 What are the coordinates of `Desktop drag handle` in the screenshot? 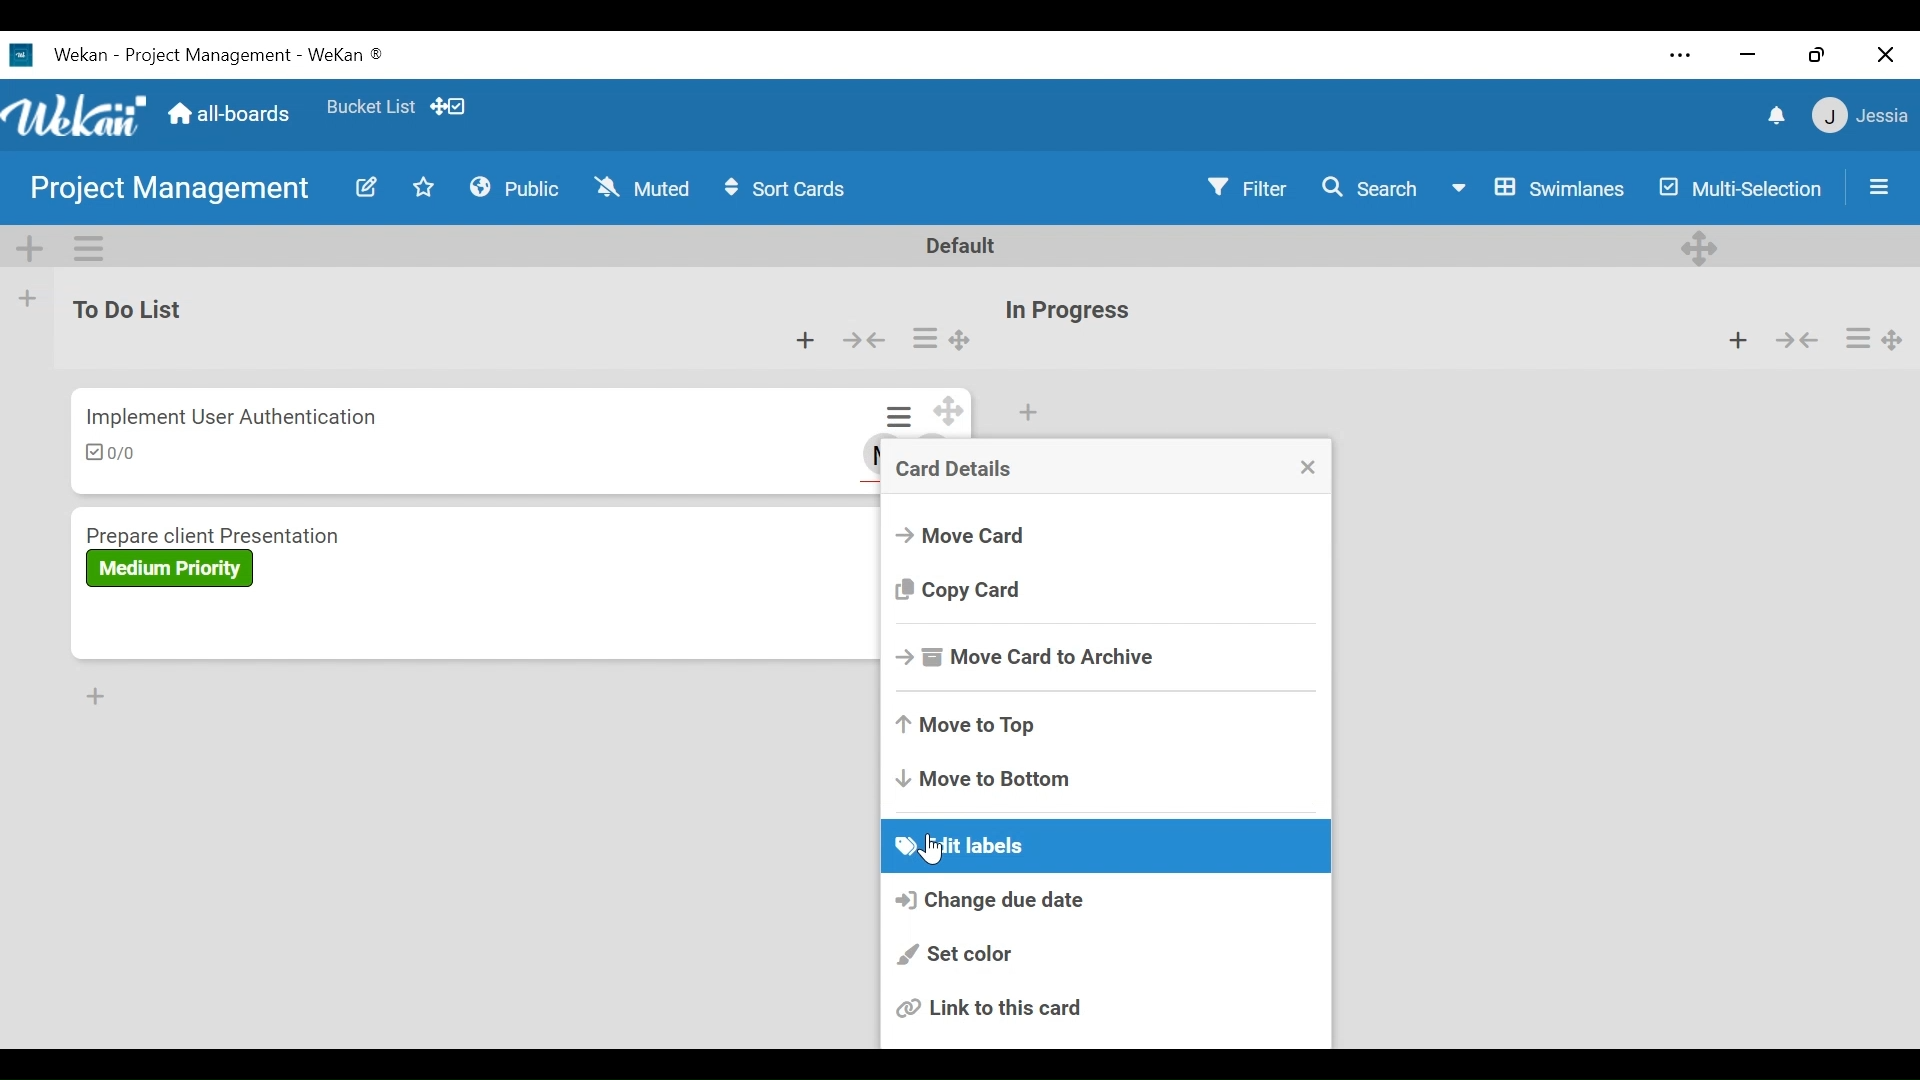 It's located at (961, 342).